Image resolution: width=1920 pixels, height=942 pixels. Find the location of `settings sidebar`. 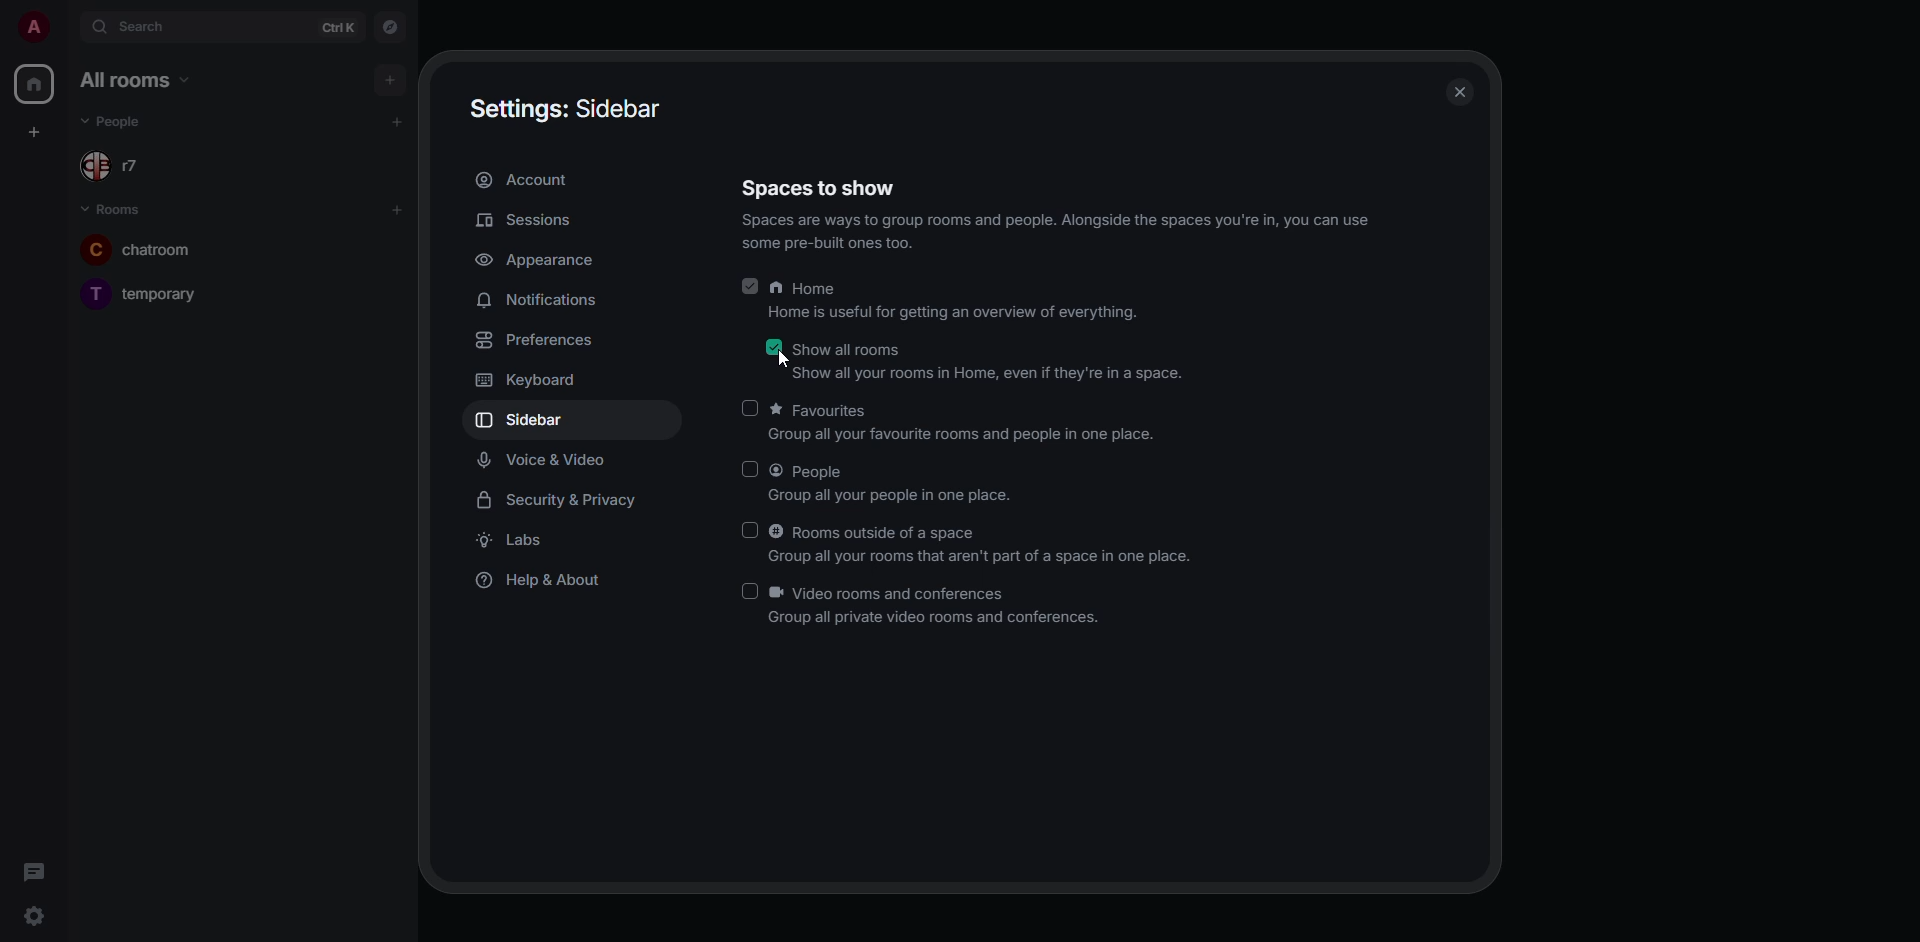

settings sidebar is located at coordinates (572, 106).